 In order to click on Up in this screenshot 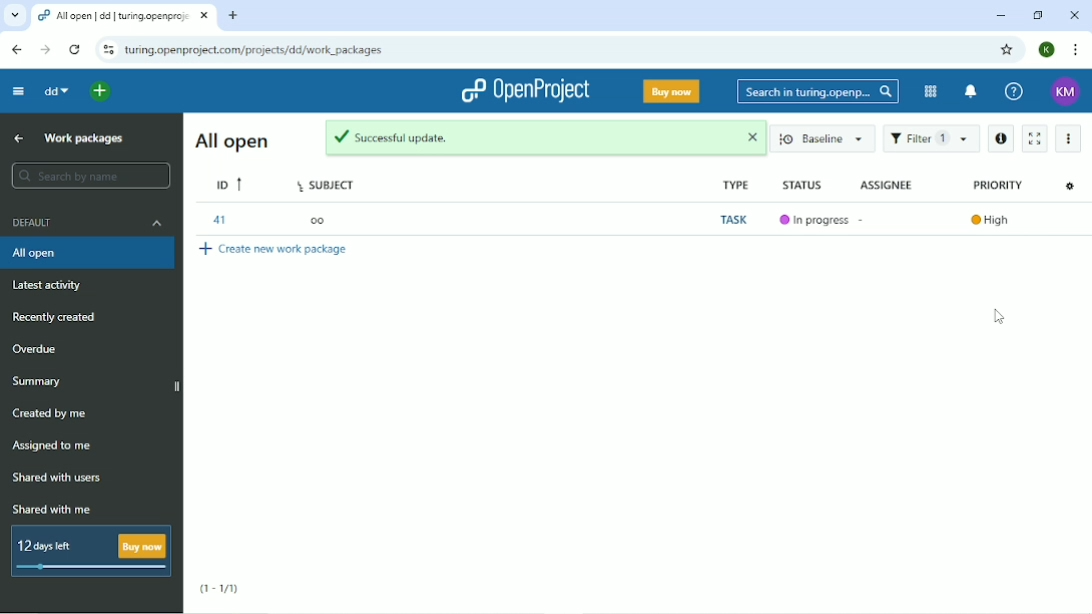, I will do `click(19, 138)`.